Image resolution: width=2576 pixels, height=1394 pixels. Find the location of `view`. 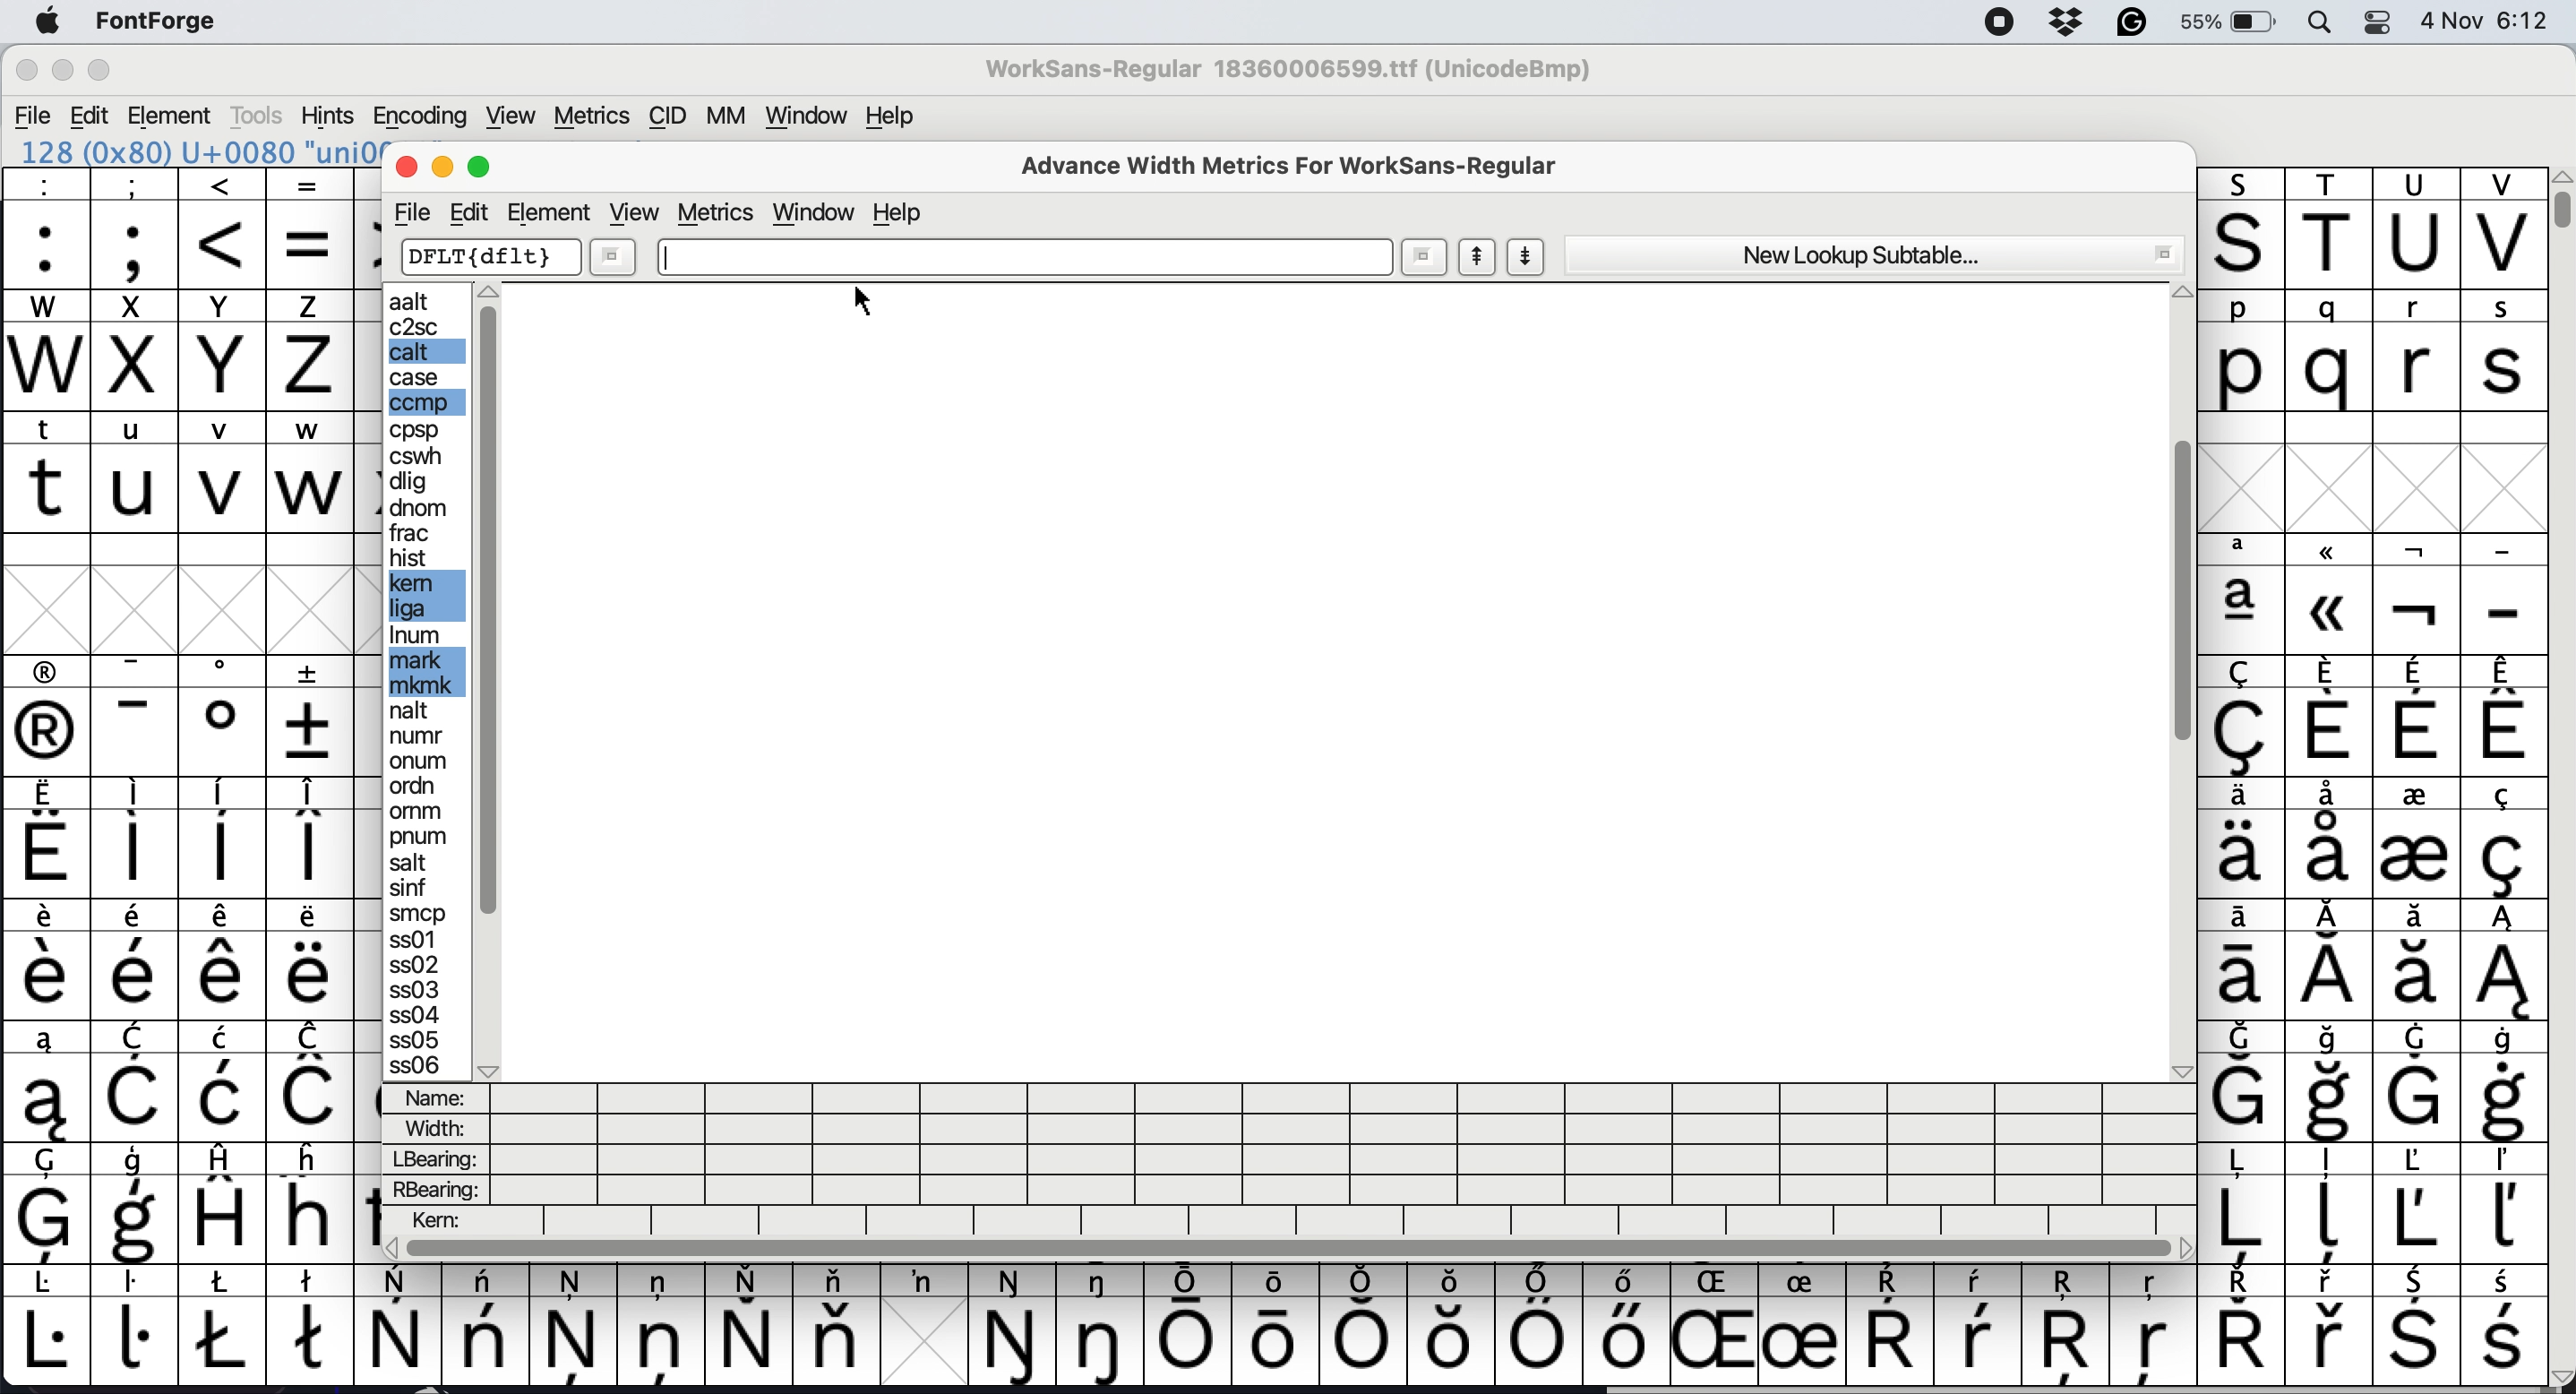

view is located at coordinates (634, 213).